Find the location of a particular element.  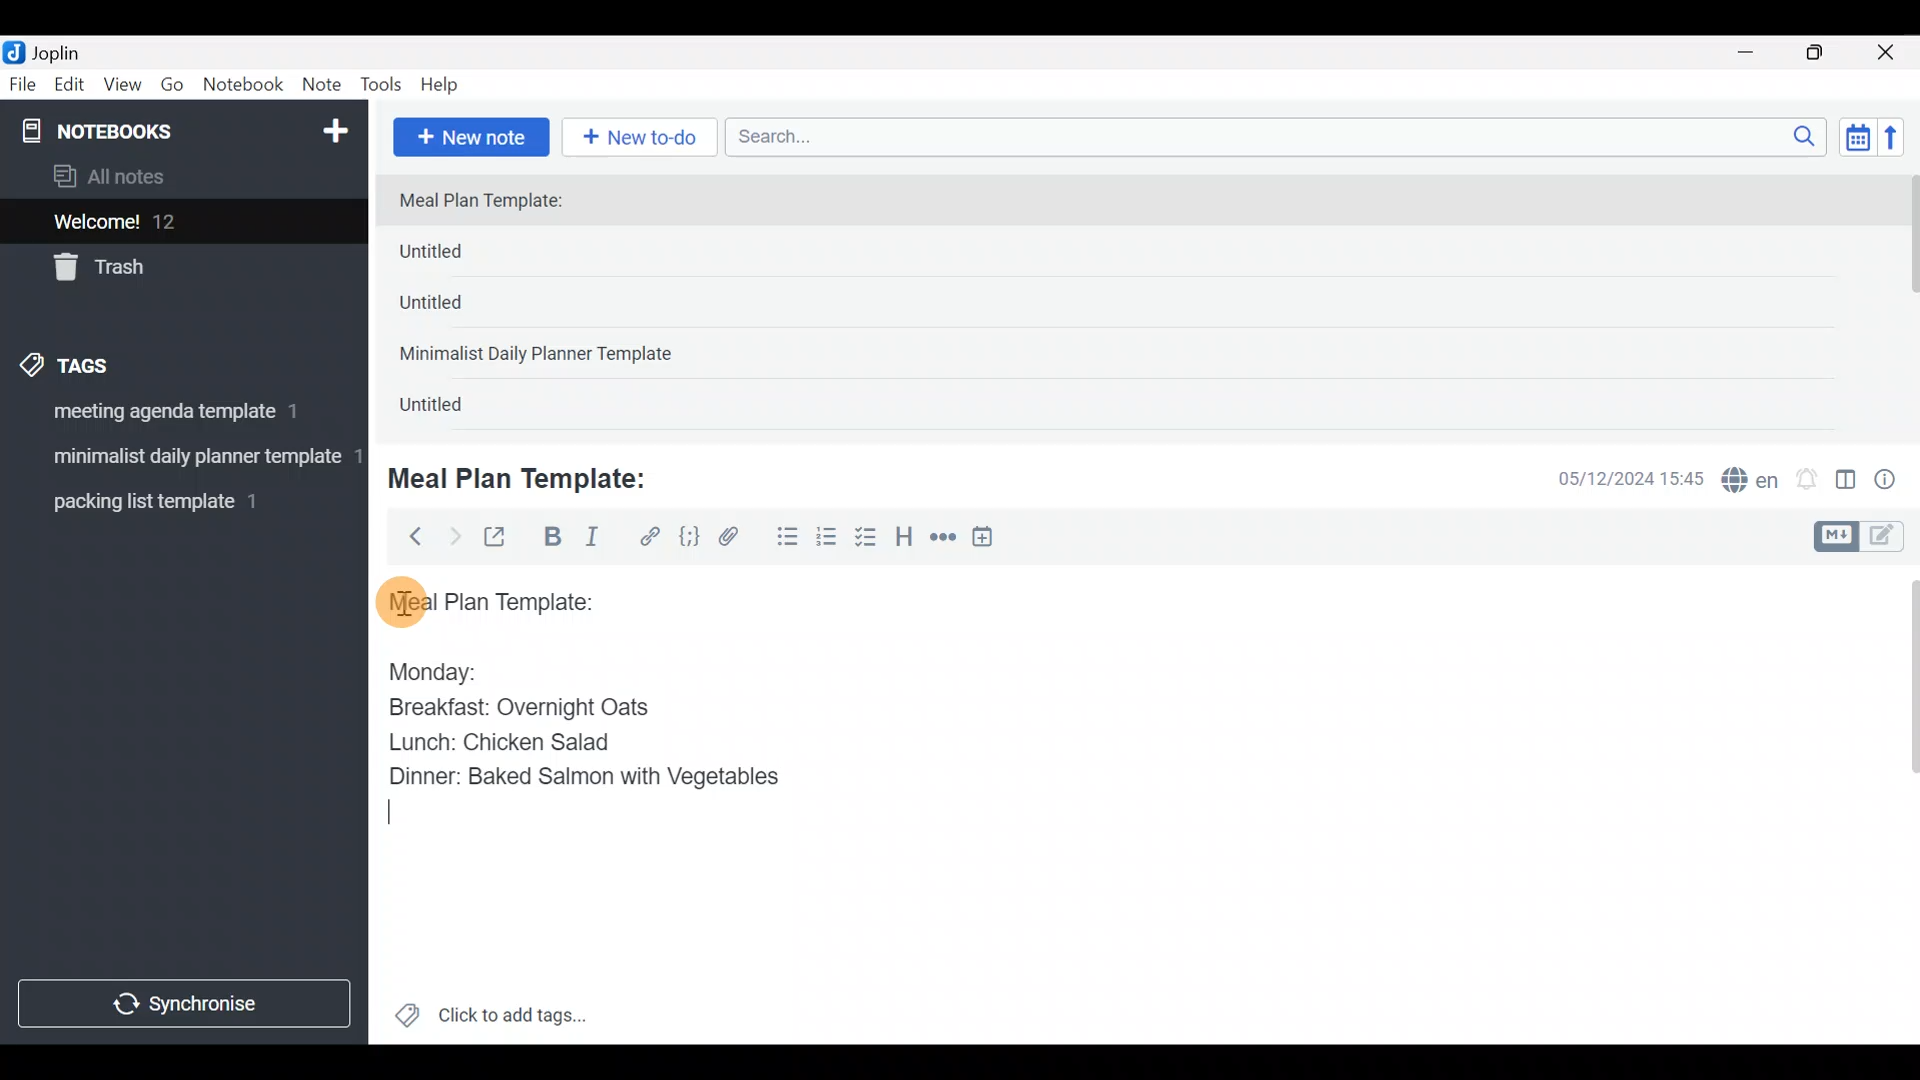

New is located at coordinates (334, 127).